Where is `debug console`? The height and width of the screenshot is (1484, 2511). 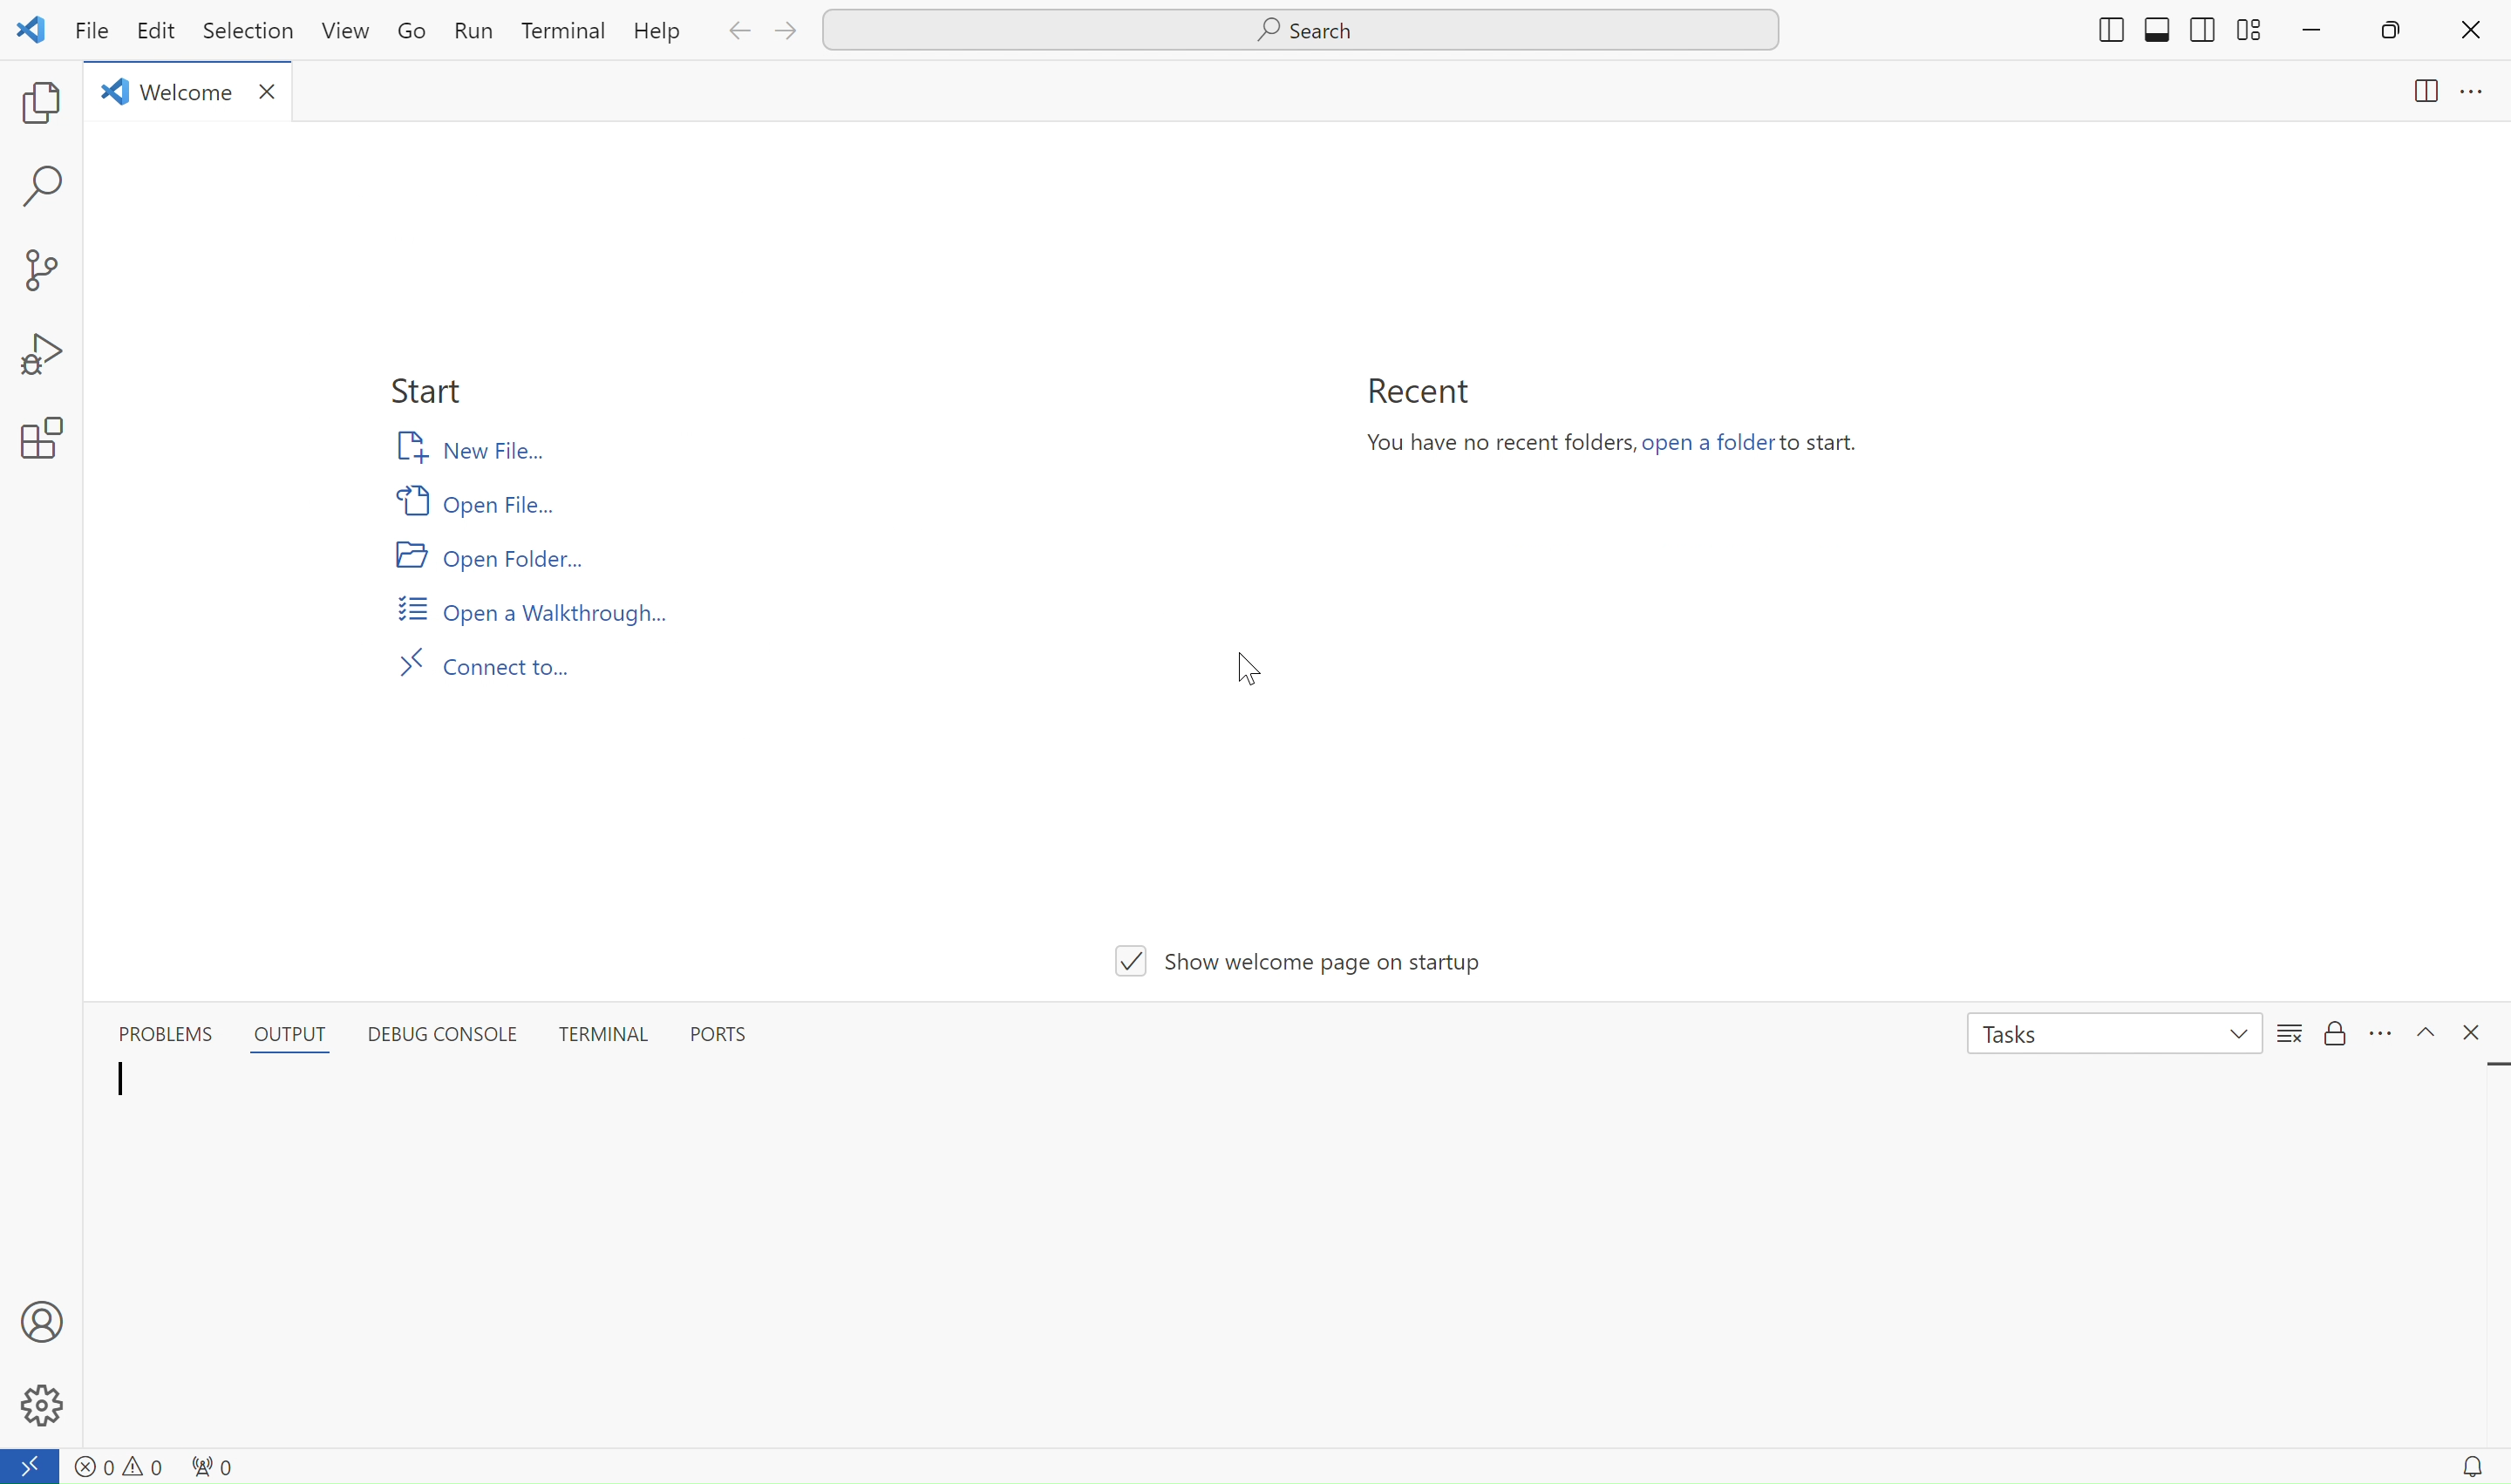 debug console is located at coordinates (453, 1030).